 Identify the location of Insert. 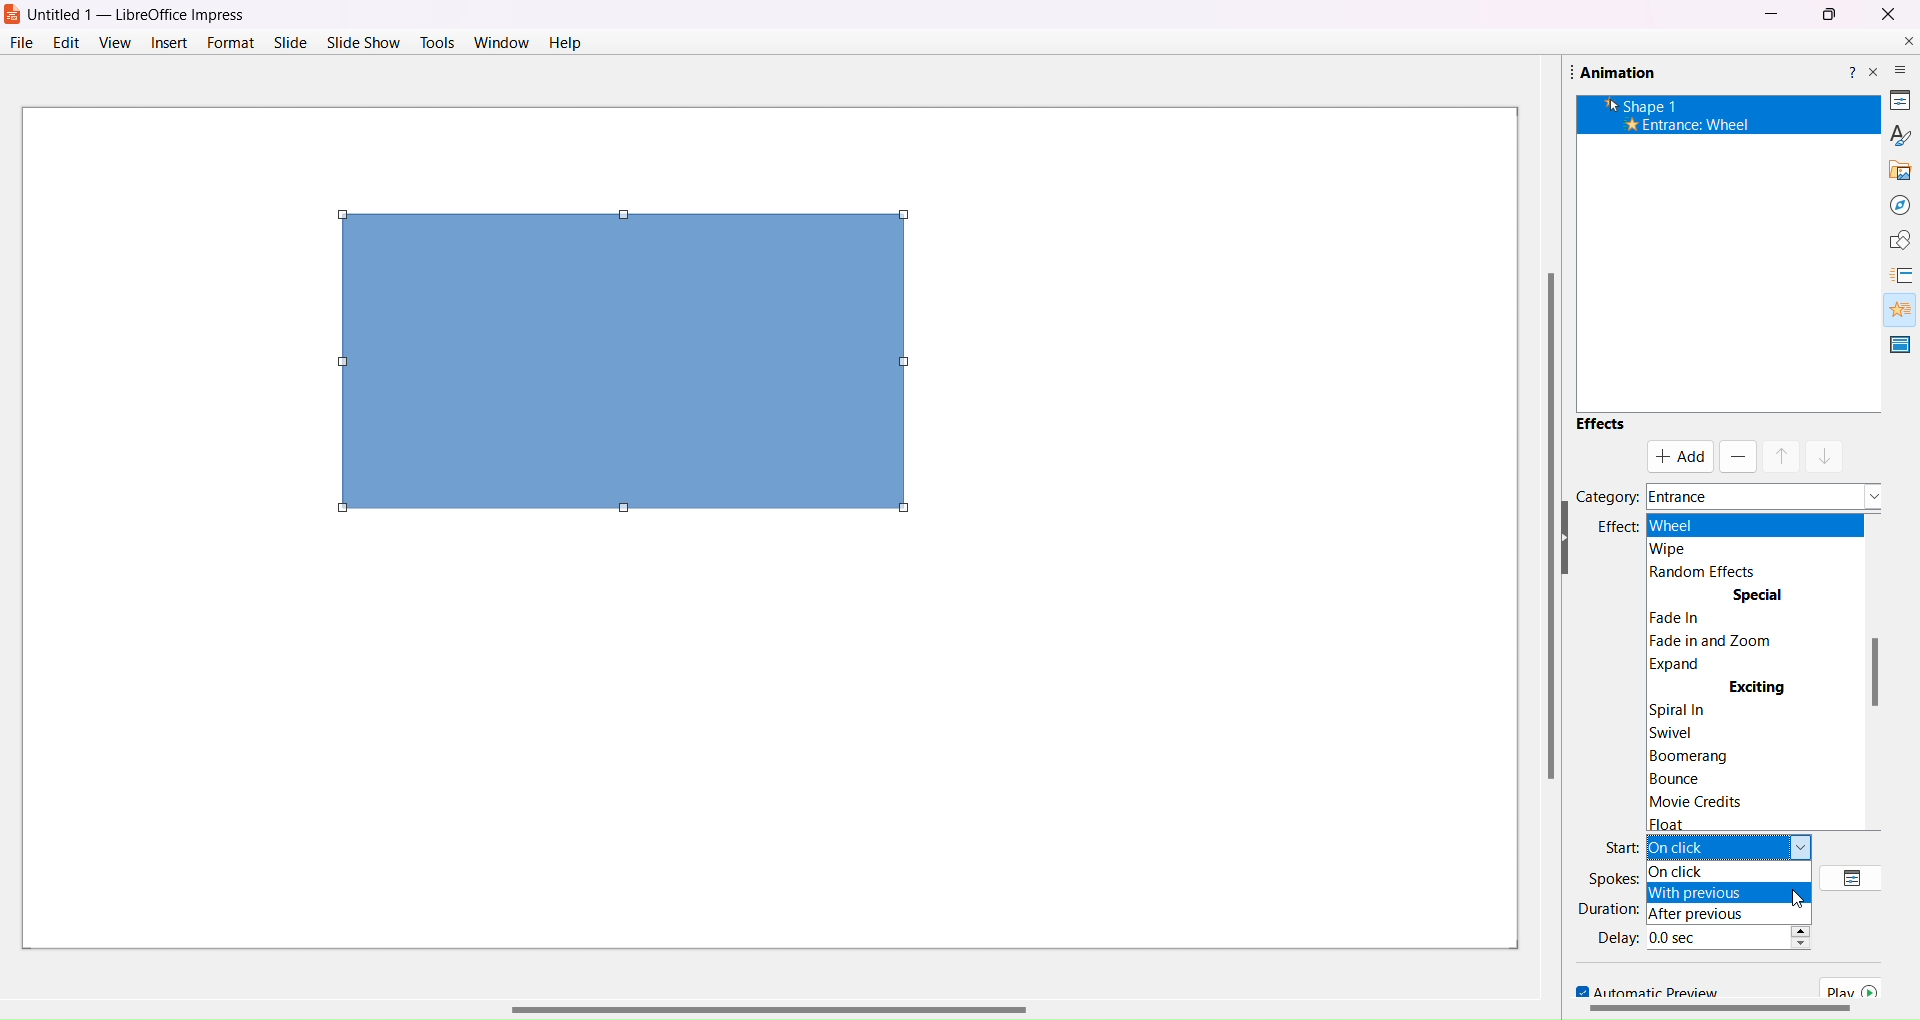
(167, 42).